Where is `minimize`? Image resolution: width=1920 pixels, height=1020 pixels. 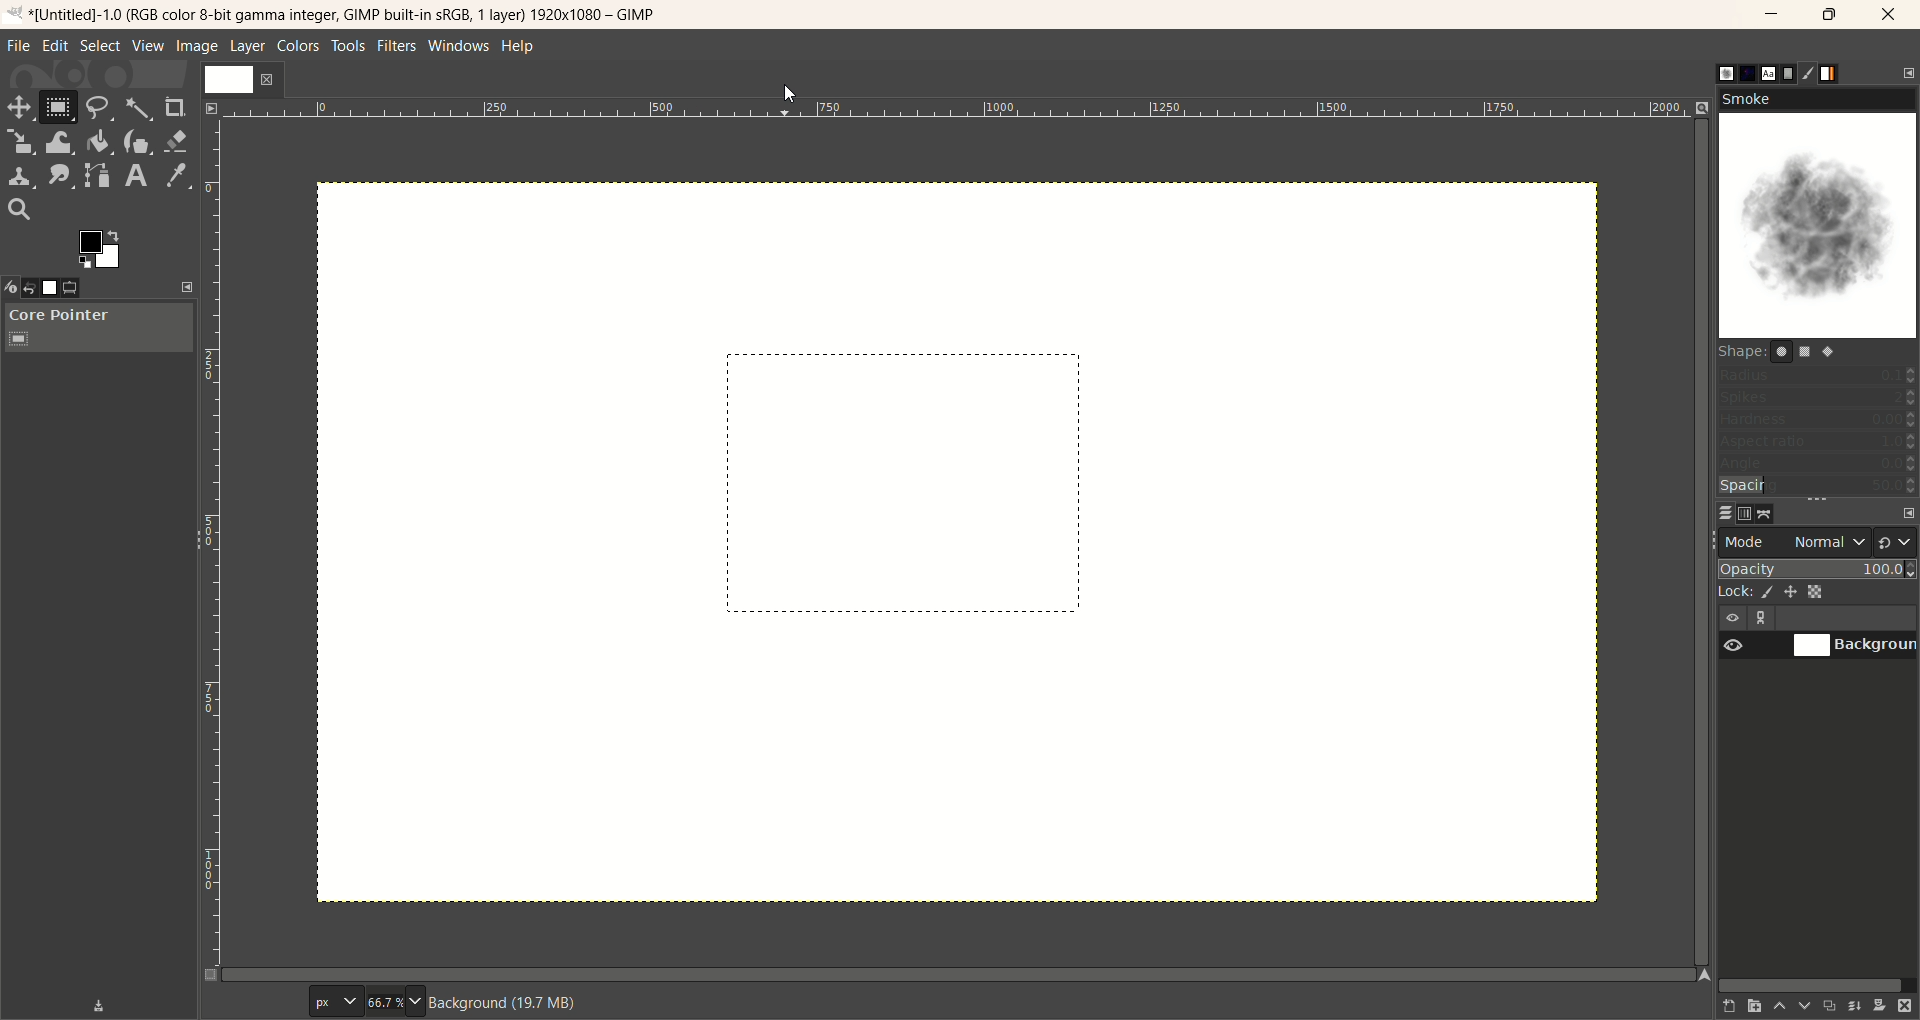
minimize is located at coordinates (1770, 15).